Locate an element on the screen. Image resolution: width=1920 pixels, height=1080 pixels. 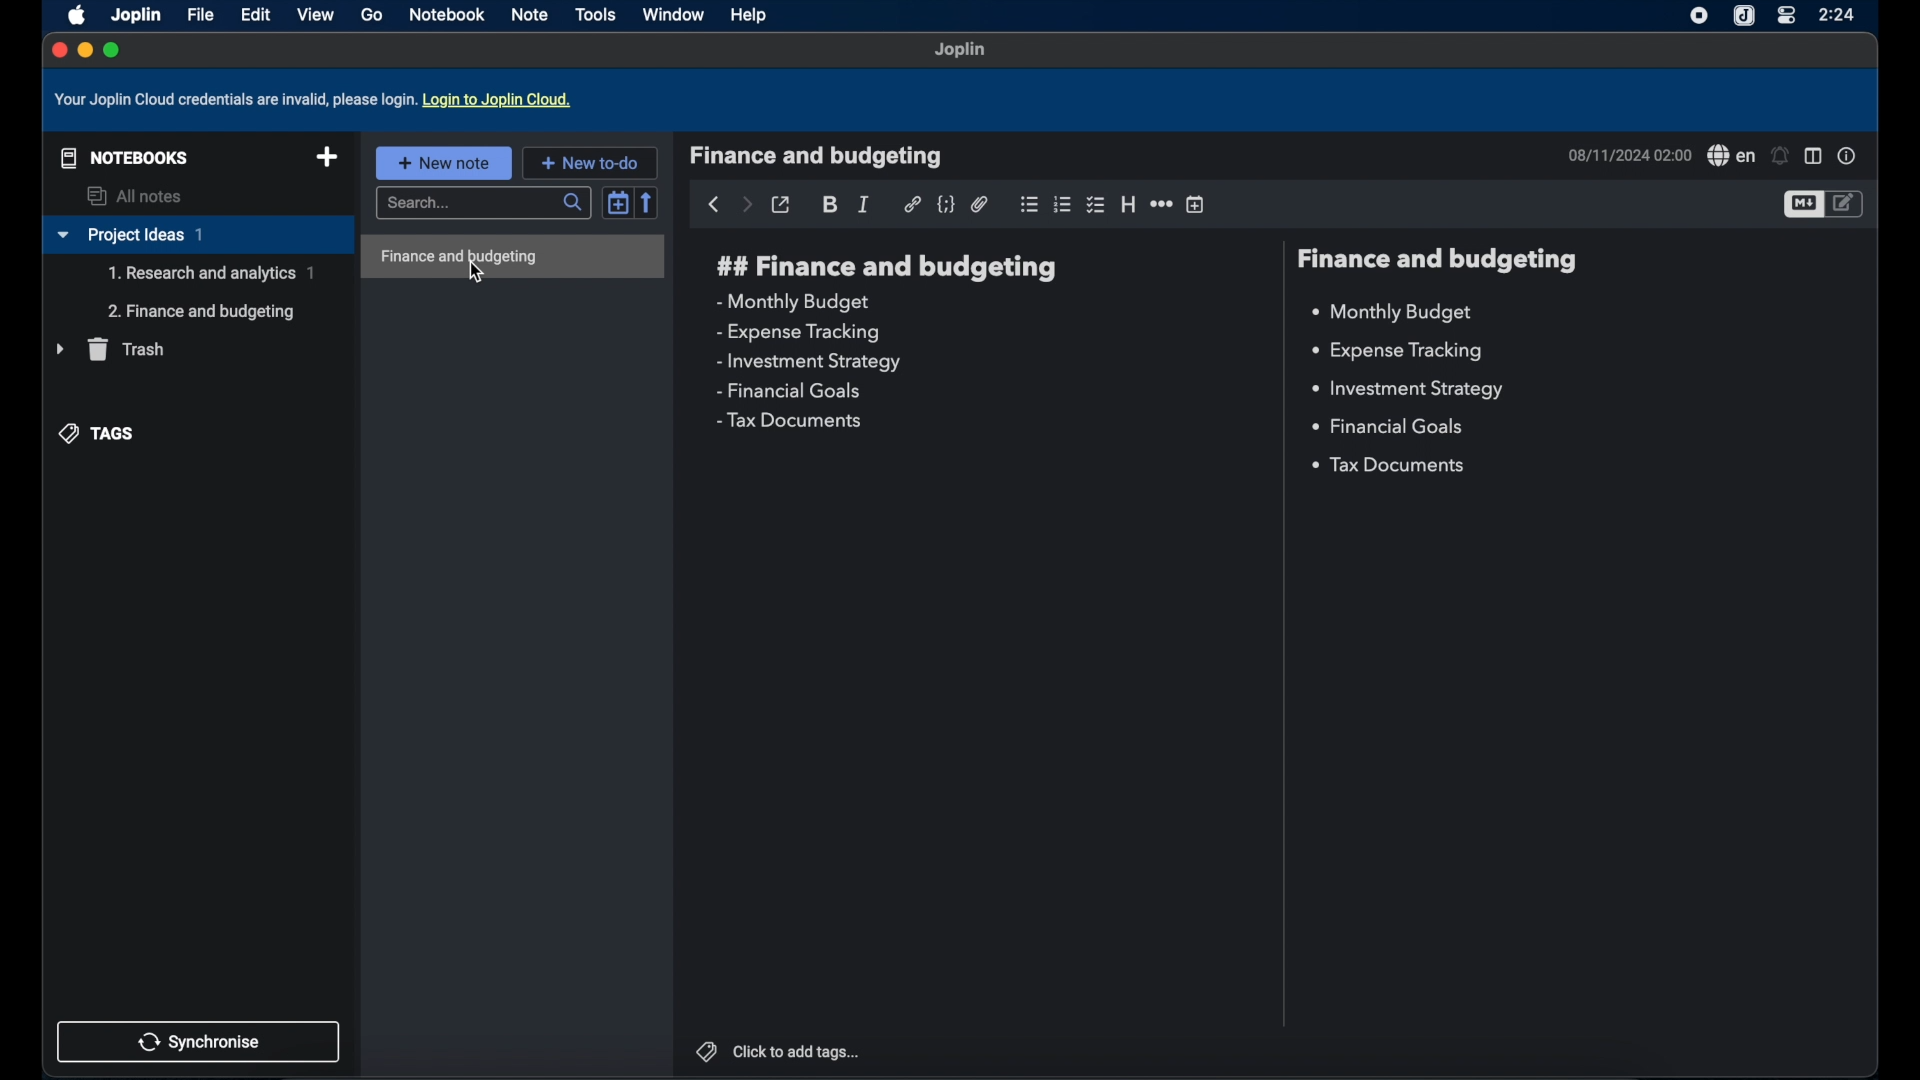
numbered list is located at coordinates (1063, 204).